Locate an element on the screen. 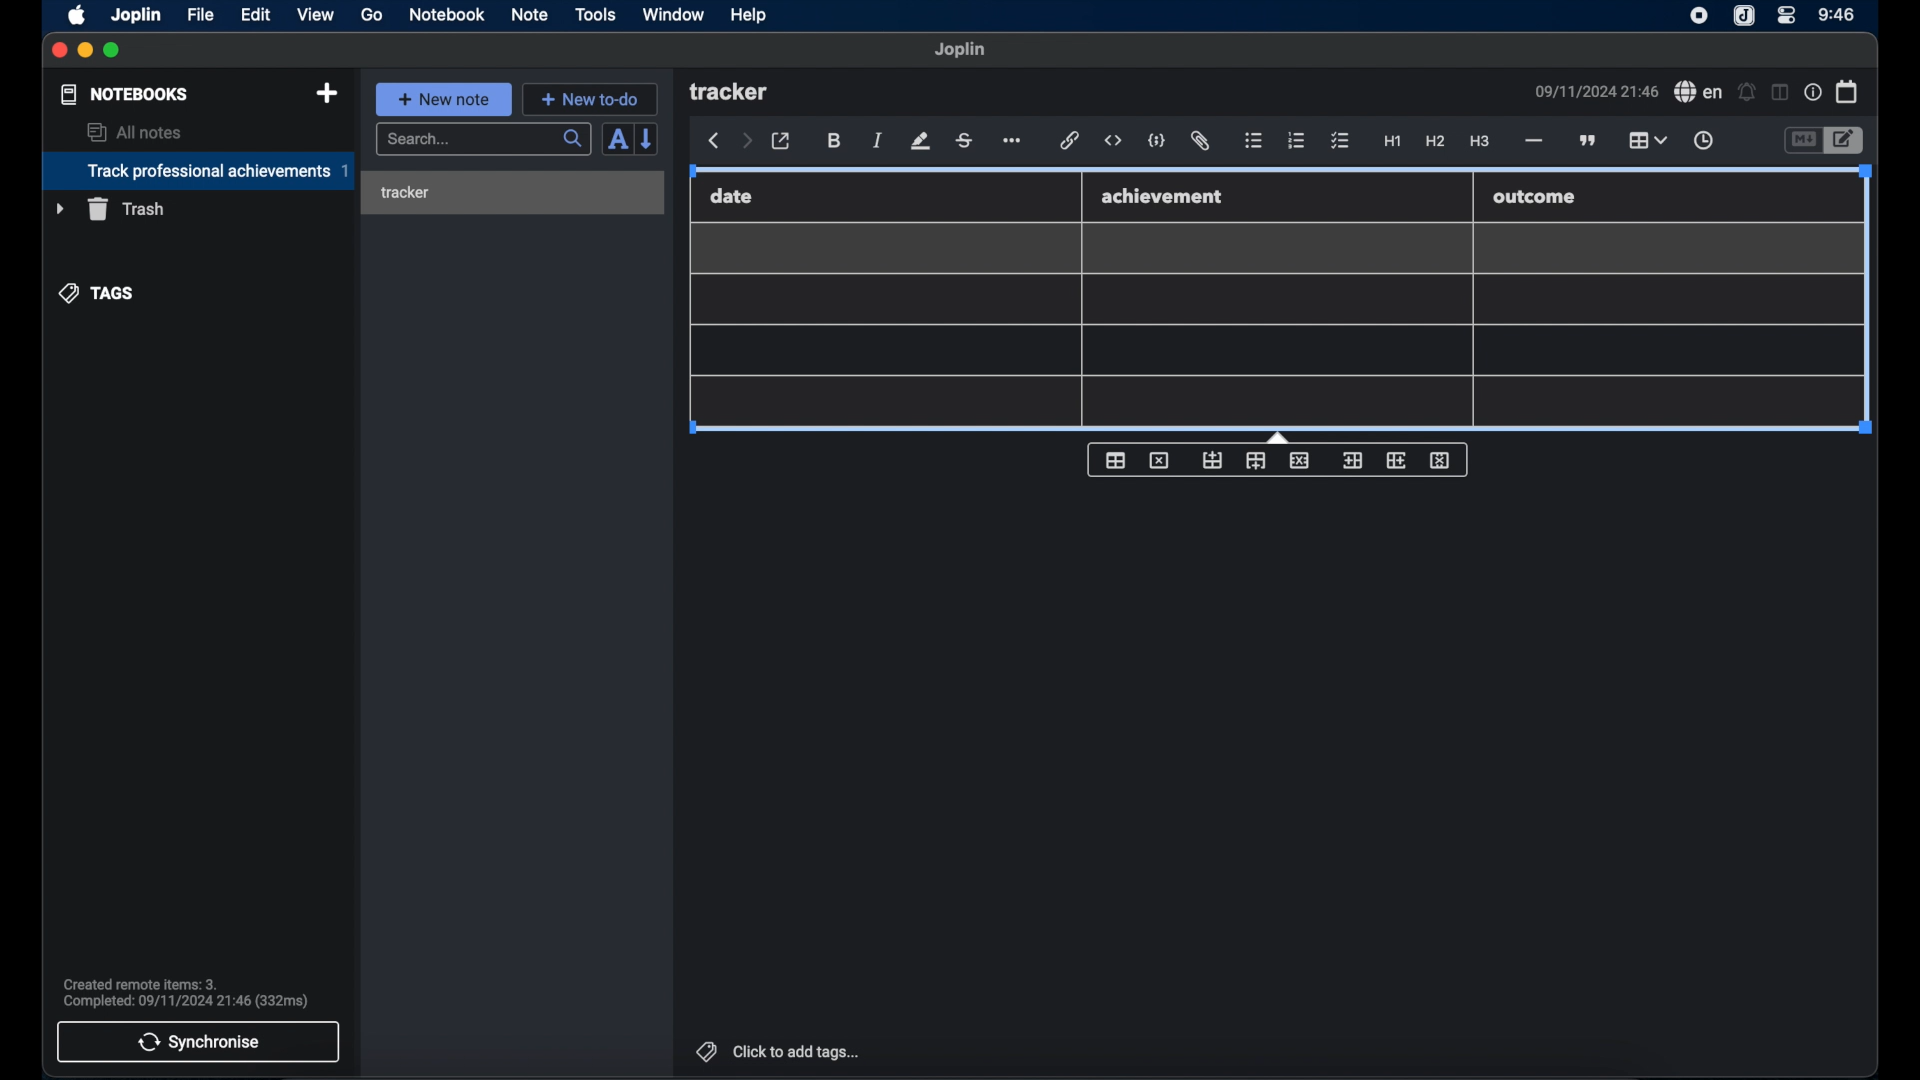  numbered list is located at coordinates (1297, 140).